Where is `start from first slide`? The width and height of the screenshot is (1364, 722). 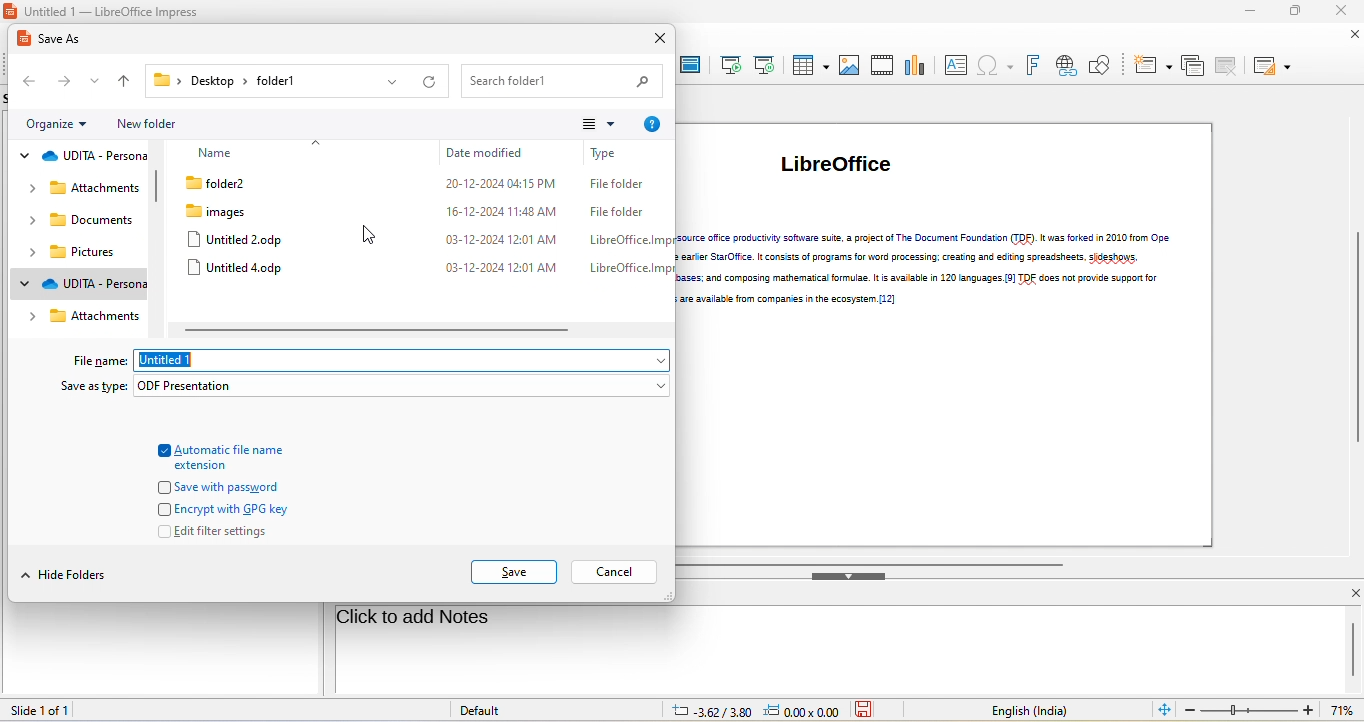
start from first slide is located at coordinates (729, 67).